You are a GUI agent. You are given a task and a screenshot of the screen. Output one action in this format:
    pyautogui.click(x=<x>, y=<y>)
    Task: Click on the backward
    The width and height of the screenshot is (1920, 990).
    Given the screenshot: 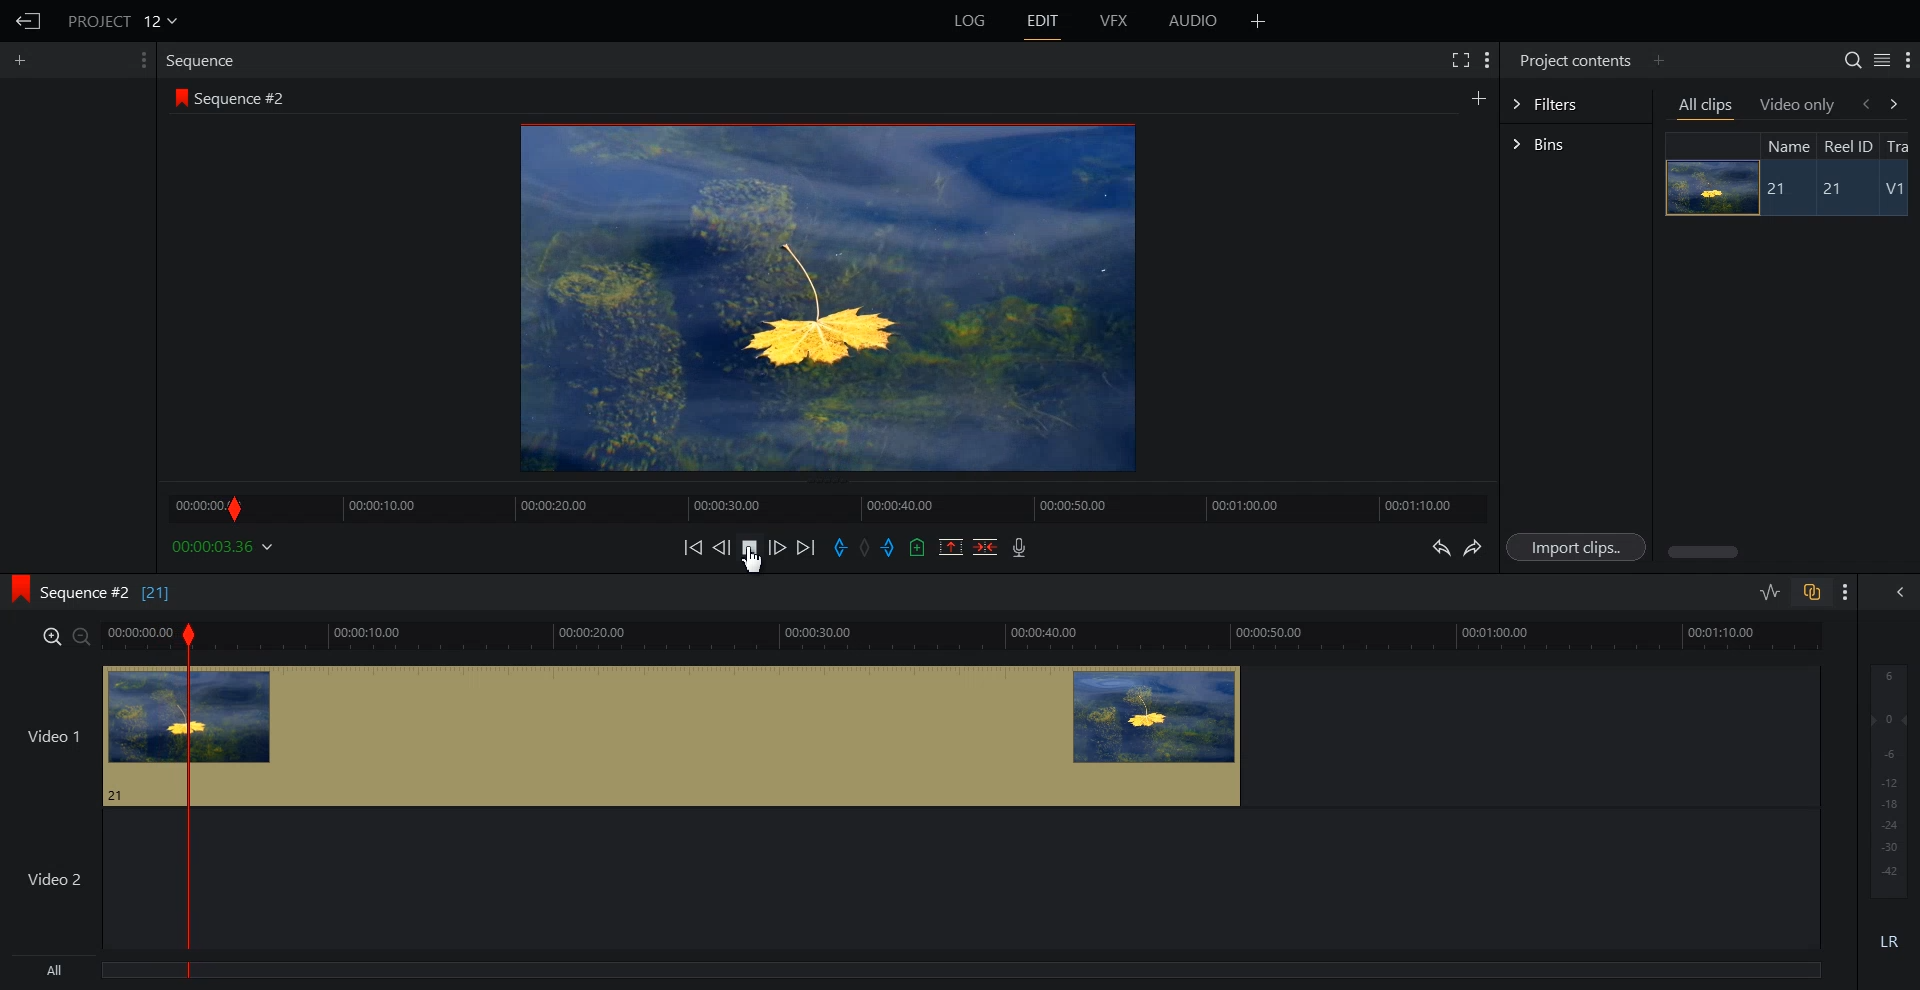 What is the action you would take?
    pyautogui.click(x=1864, y=103)
    